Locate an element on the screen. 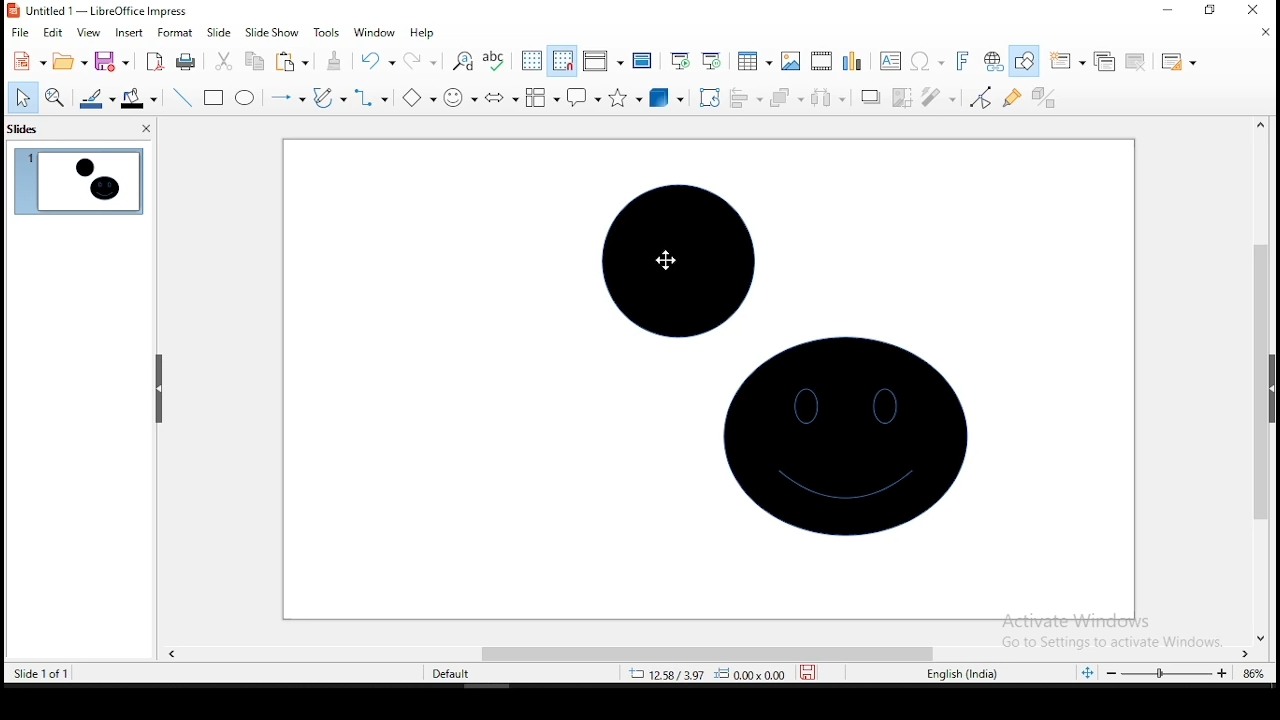 The height and width of the screenshot is (720, 1280). rectangle tool is located at coordinates (214, 98).